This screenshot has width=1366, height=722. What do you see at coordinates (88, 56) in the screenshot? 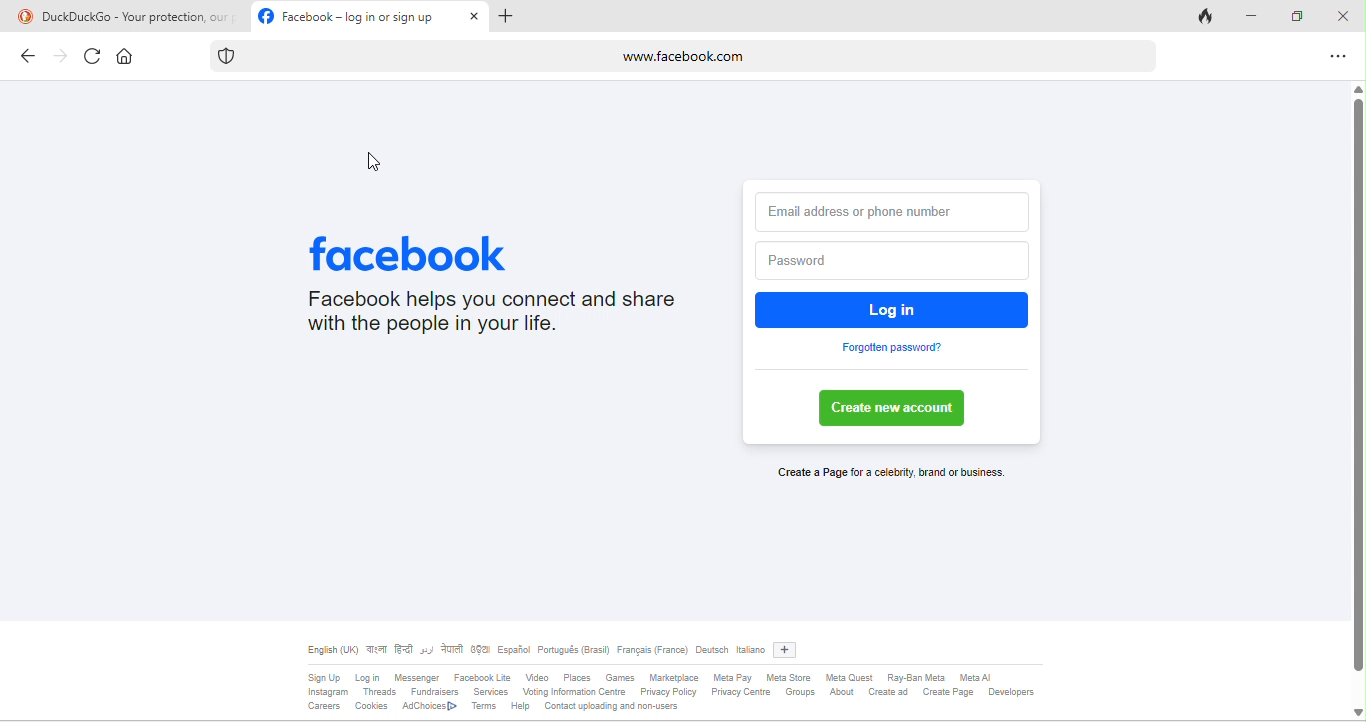
I see `refresh` at bounding box center [88, 56].